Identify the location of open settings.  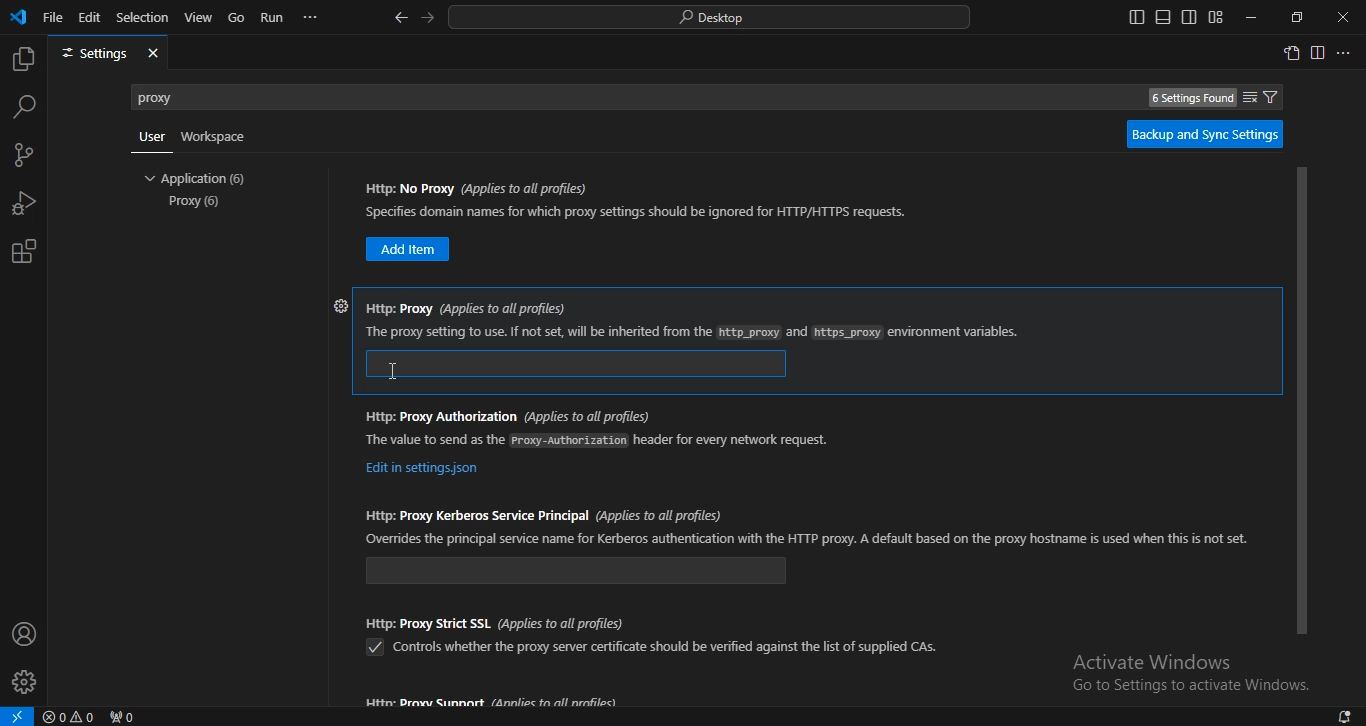
(1293, 55).